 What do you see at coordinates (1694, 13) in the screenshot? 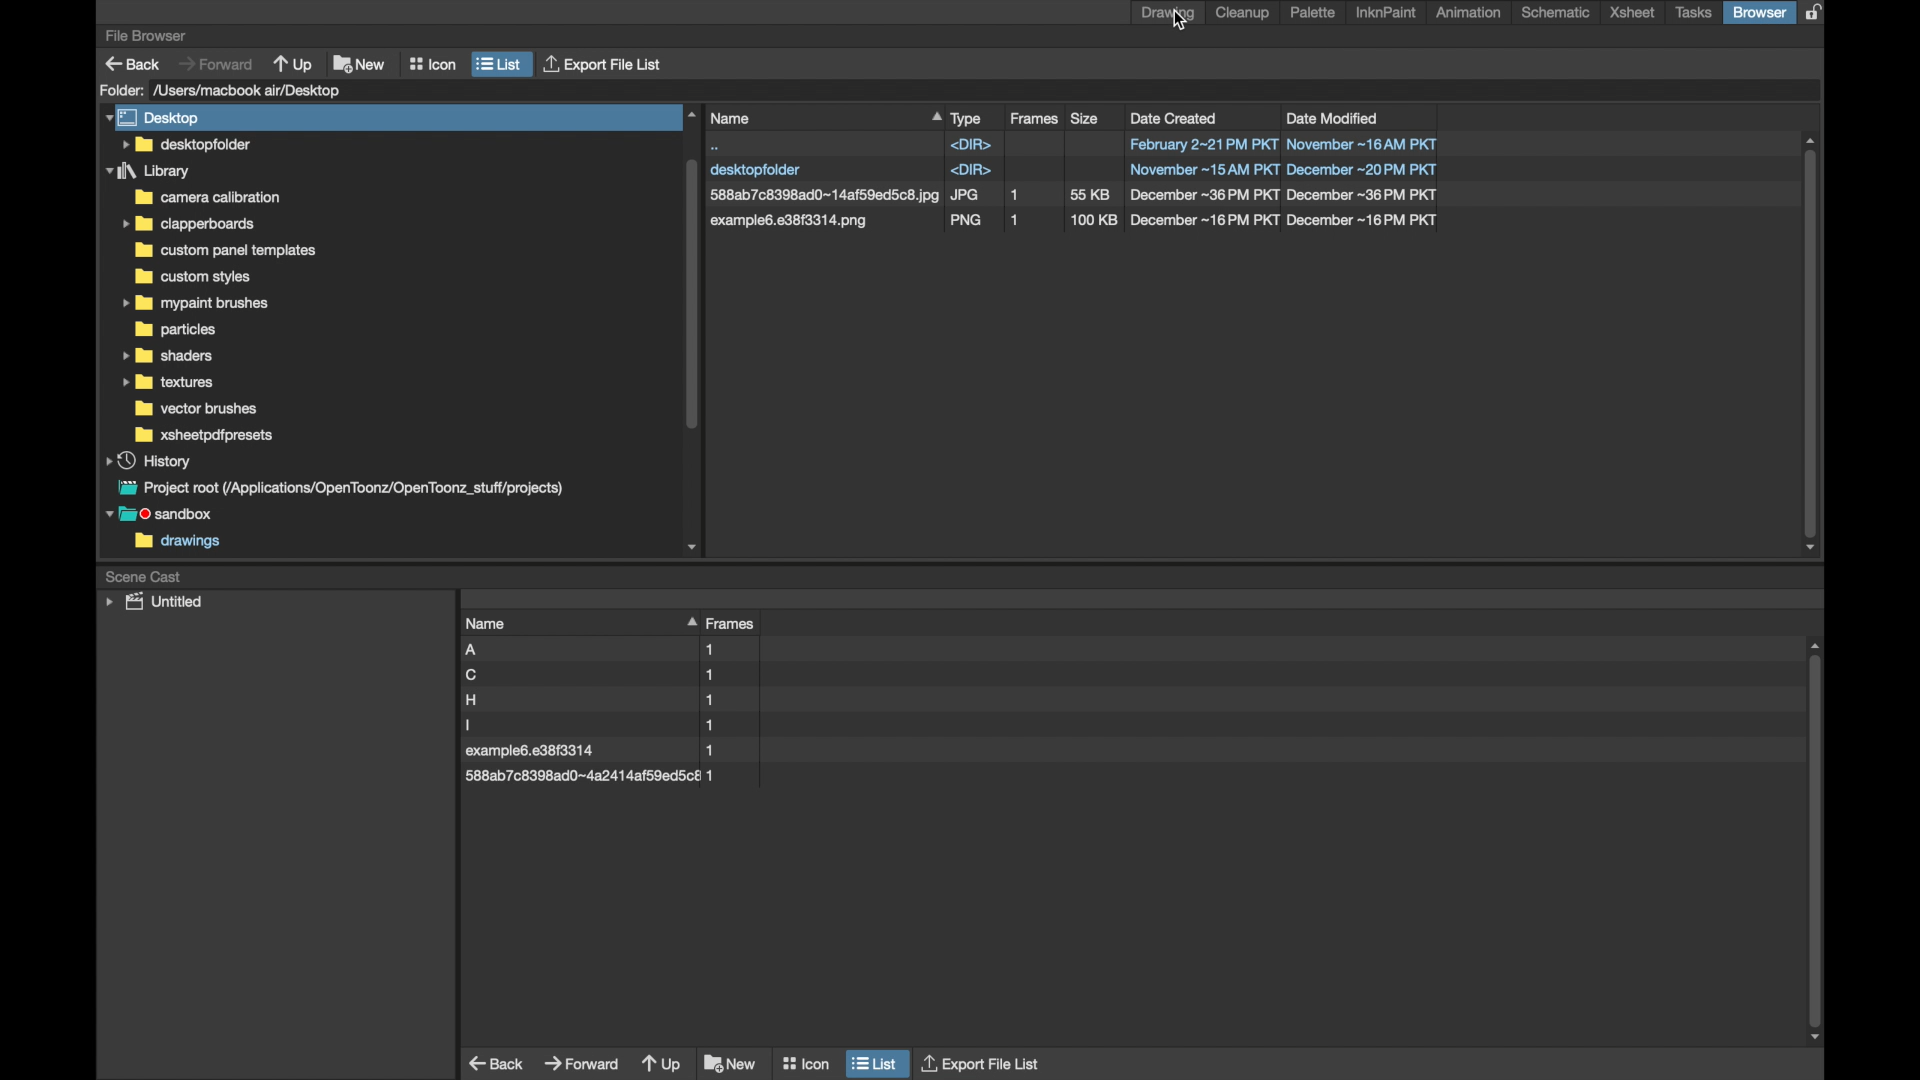
I see `tasks` at bounding box center [1694, 13].